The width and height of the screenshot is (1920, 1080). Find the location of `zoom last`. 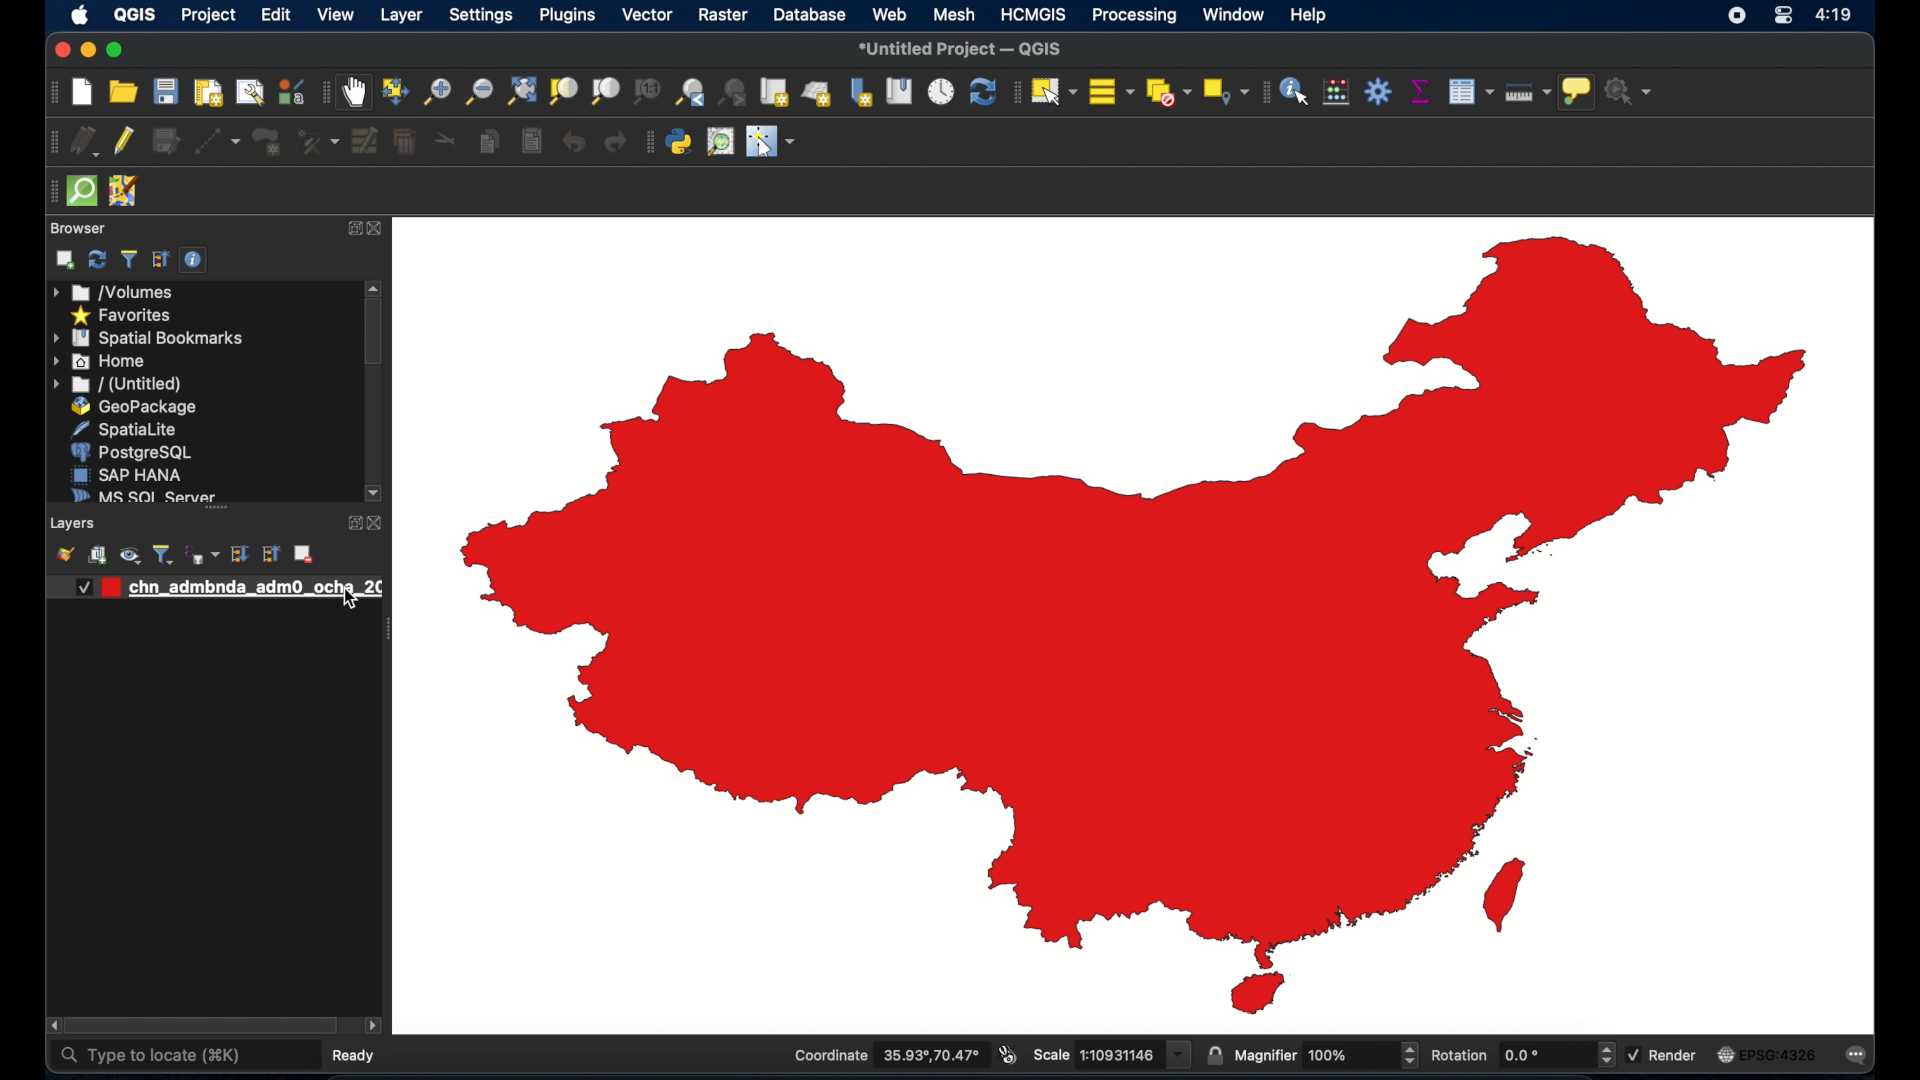

zoom last is located at coordinates (734, 92).